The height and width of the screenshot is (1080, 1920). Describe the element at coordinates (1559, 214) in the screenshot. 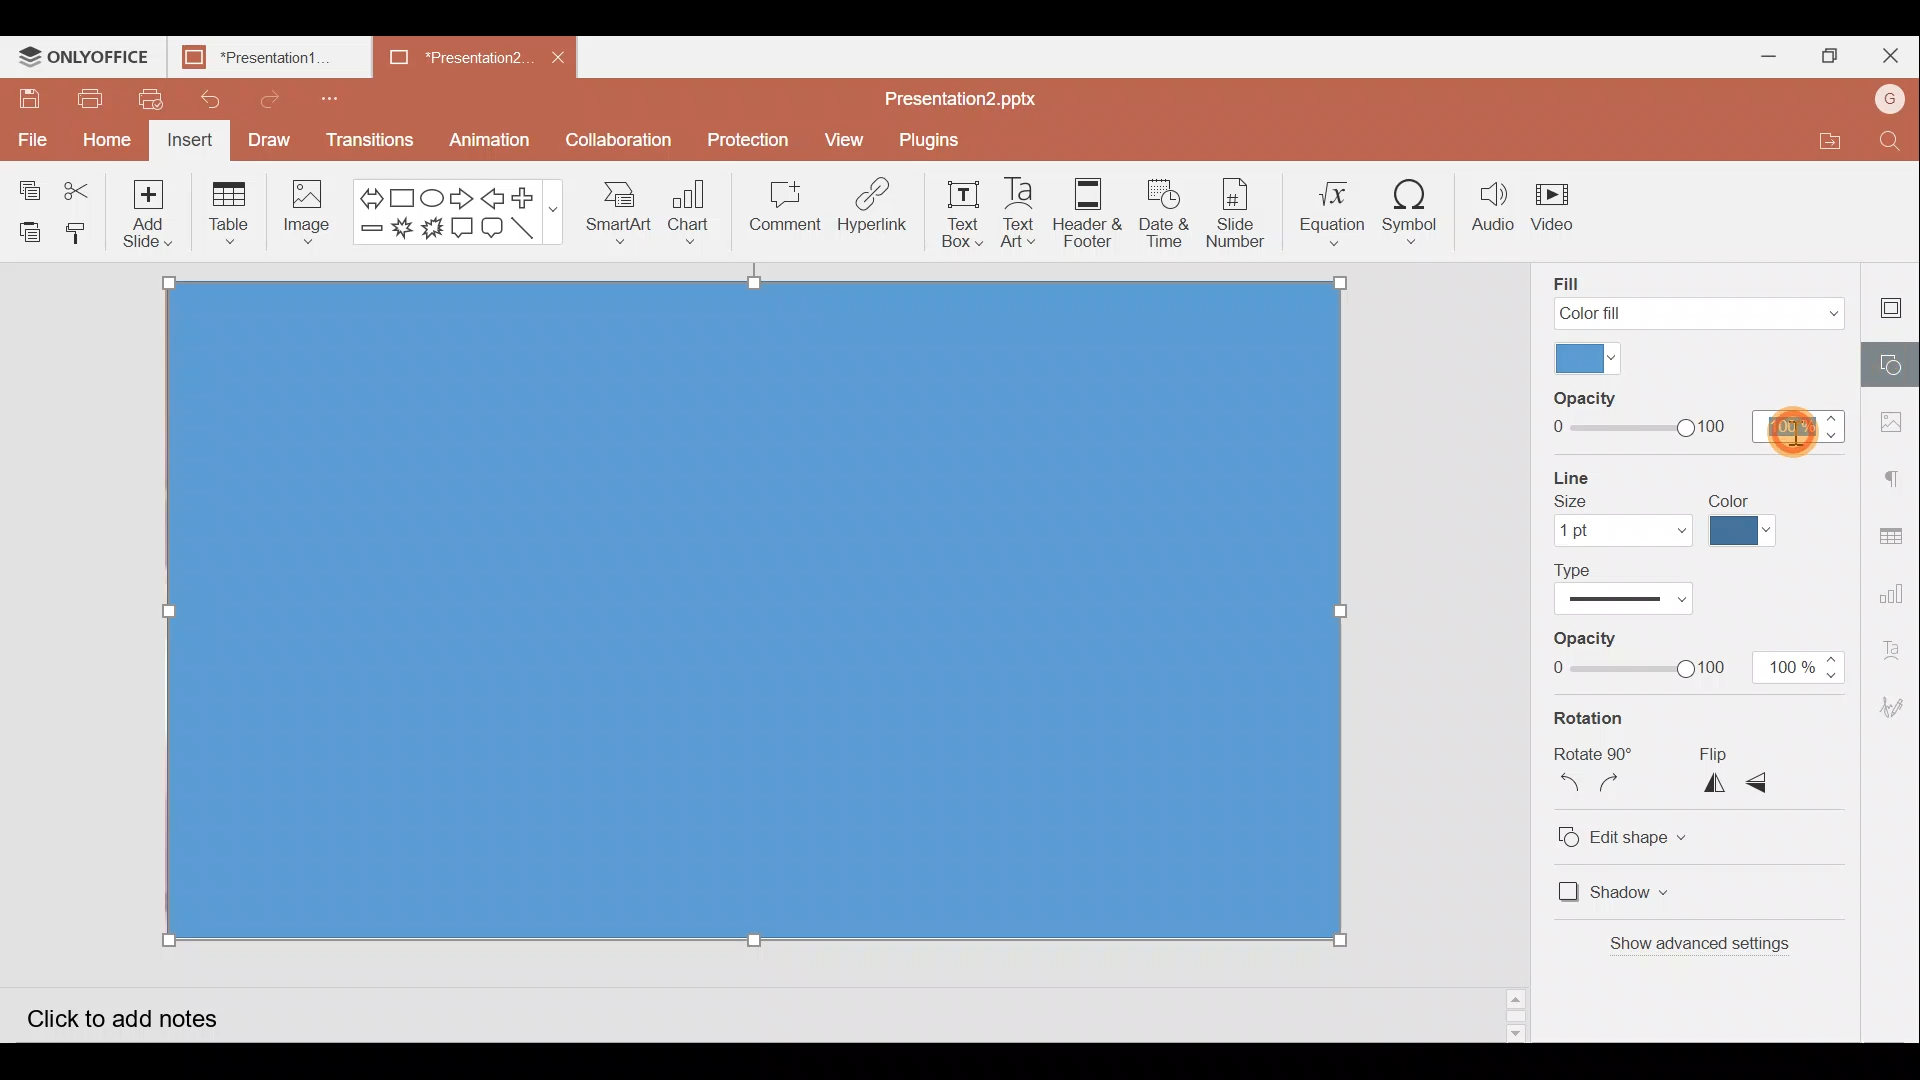

I see `Video` at that location.